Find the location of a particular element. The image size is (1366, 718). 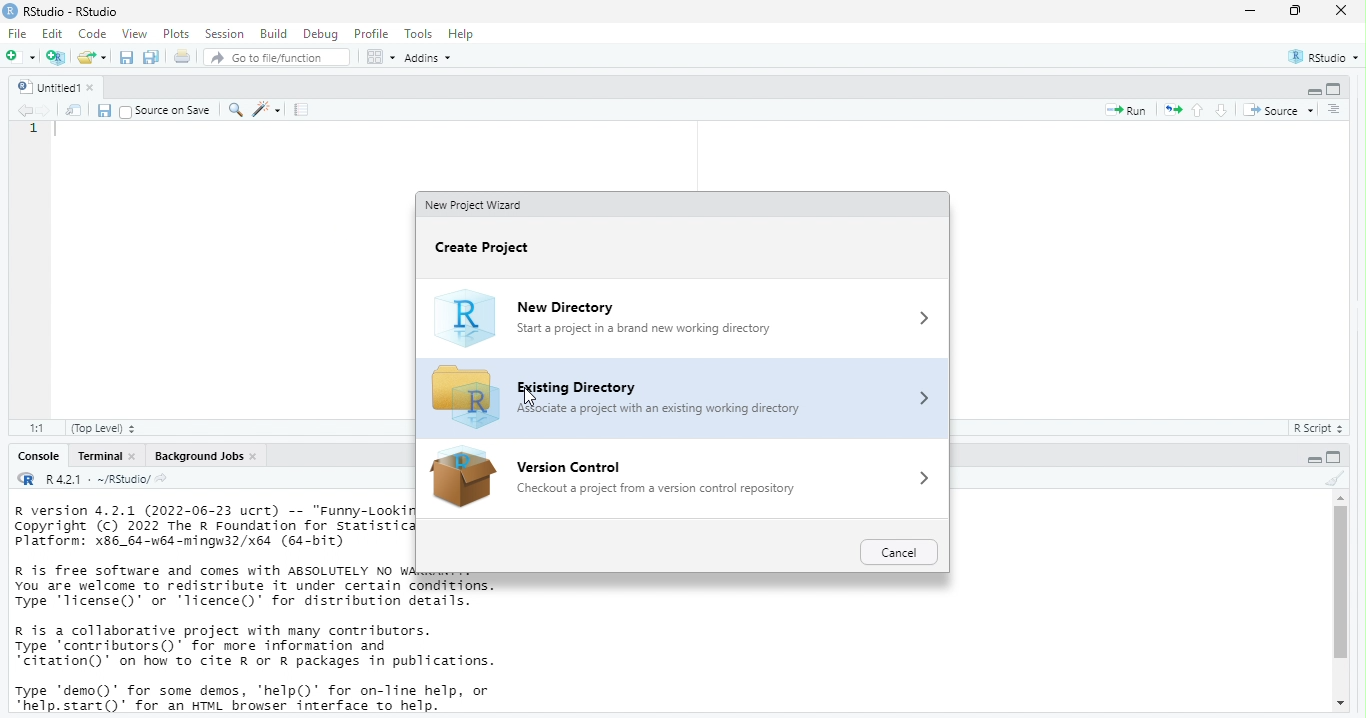

code area is located at coordinates (1147, 271).